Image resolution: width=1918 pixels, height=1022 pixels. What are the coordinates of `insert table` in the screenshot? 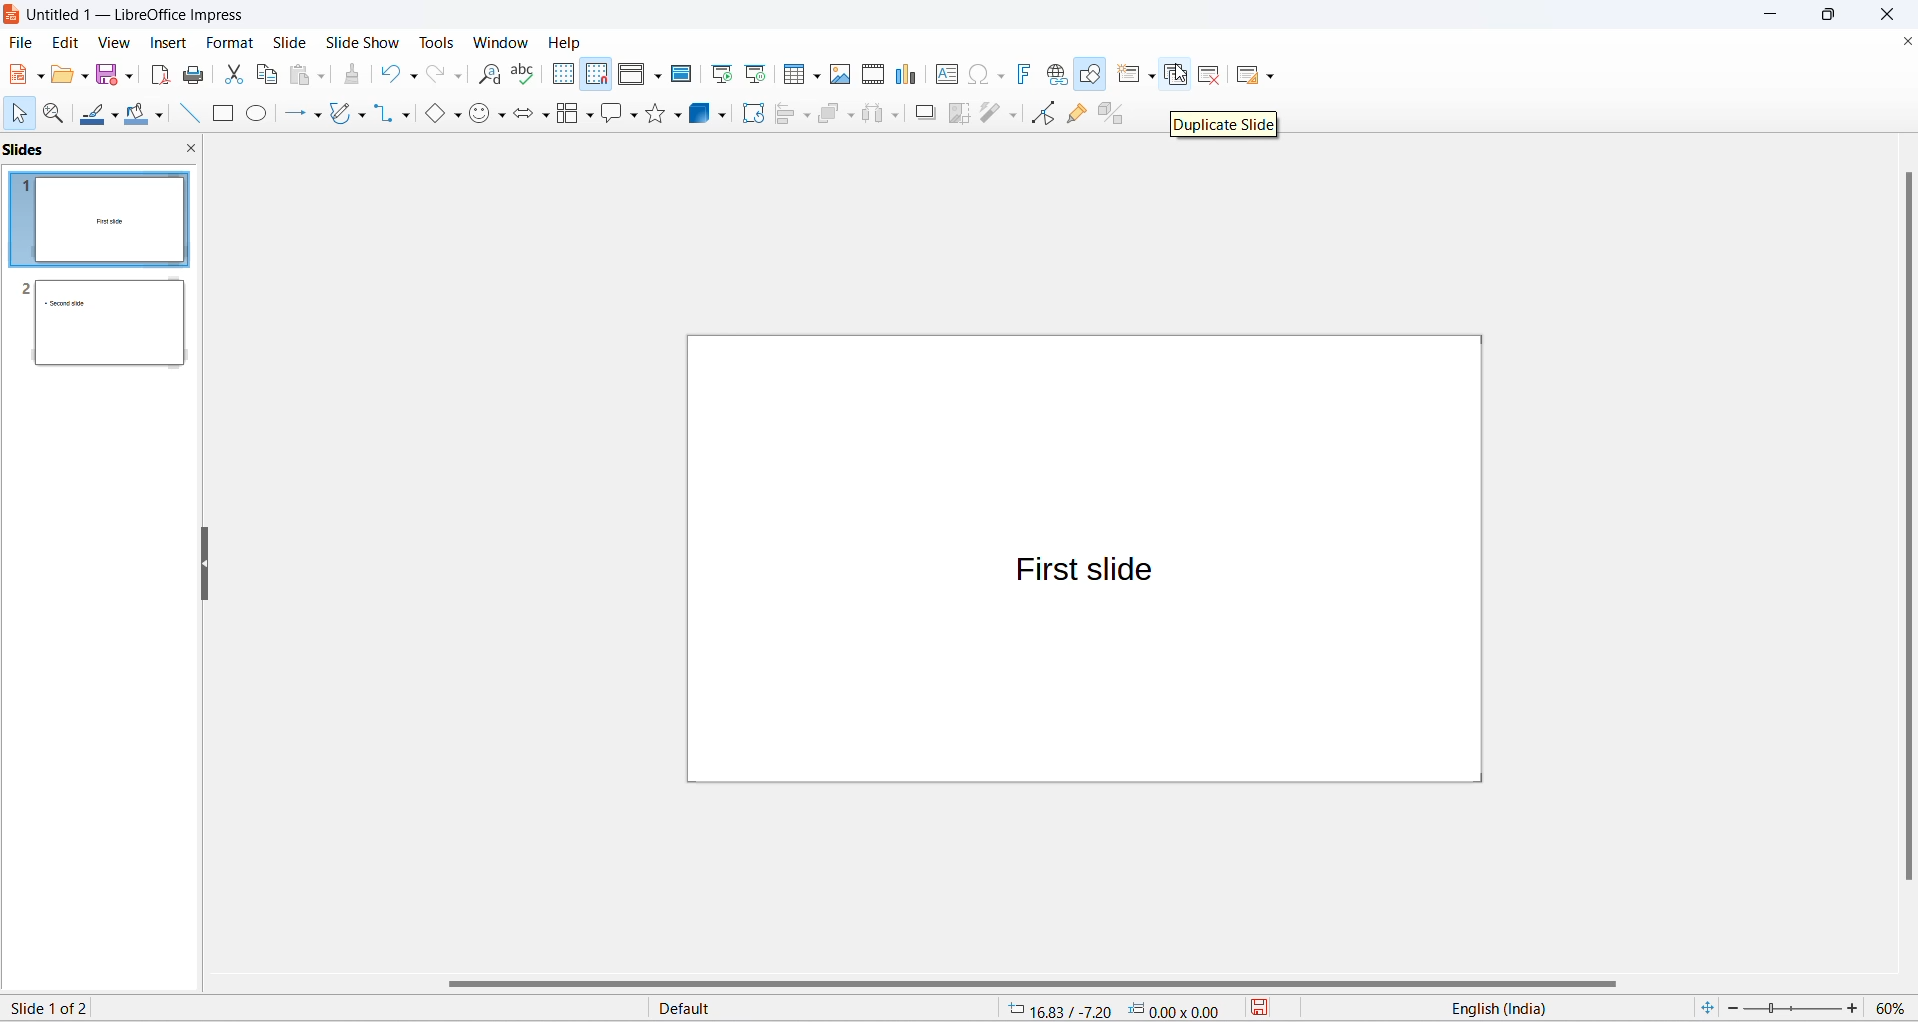 It's located at (793, 77).